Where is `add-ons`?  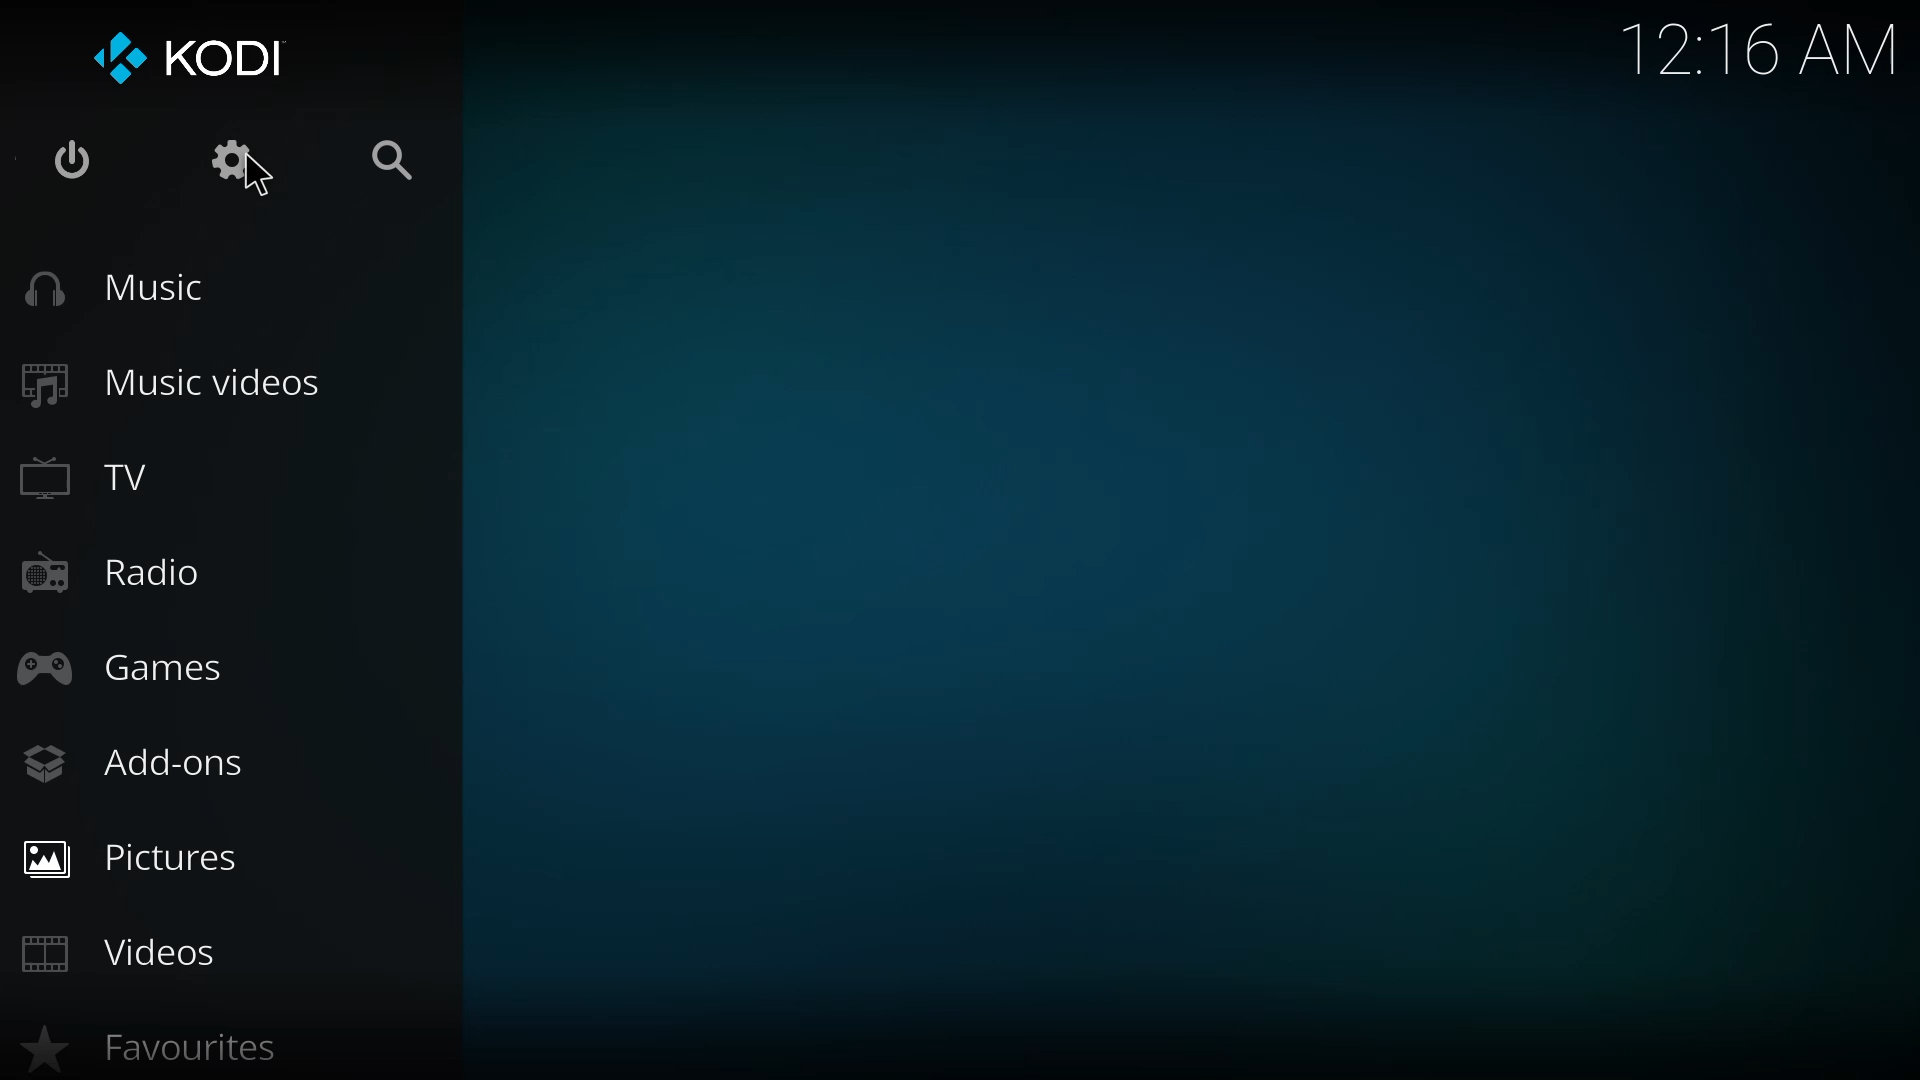 add-ons is located at coordinates (142, 764).